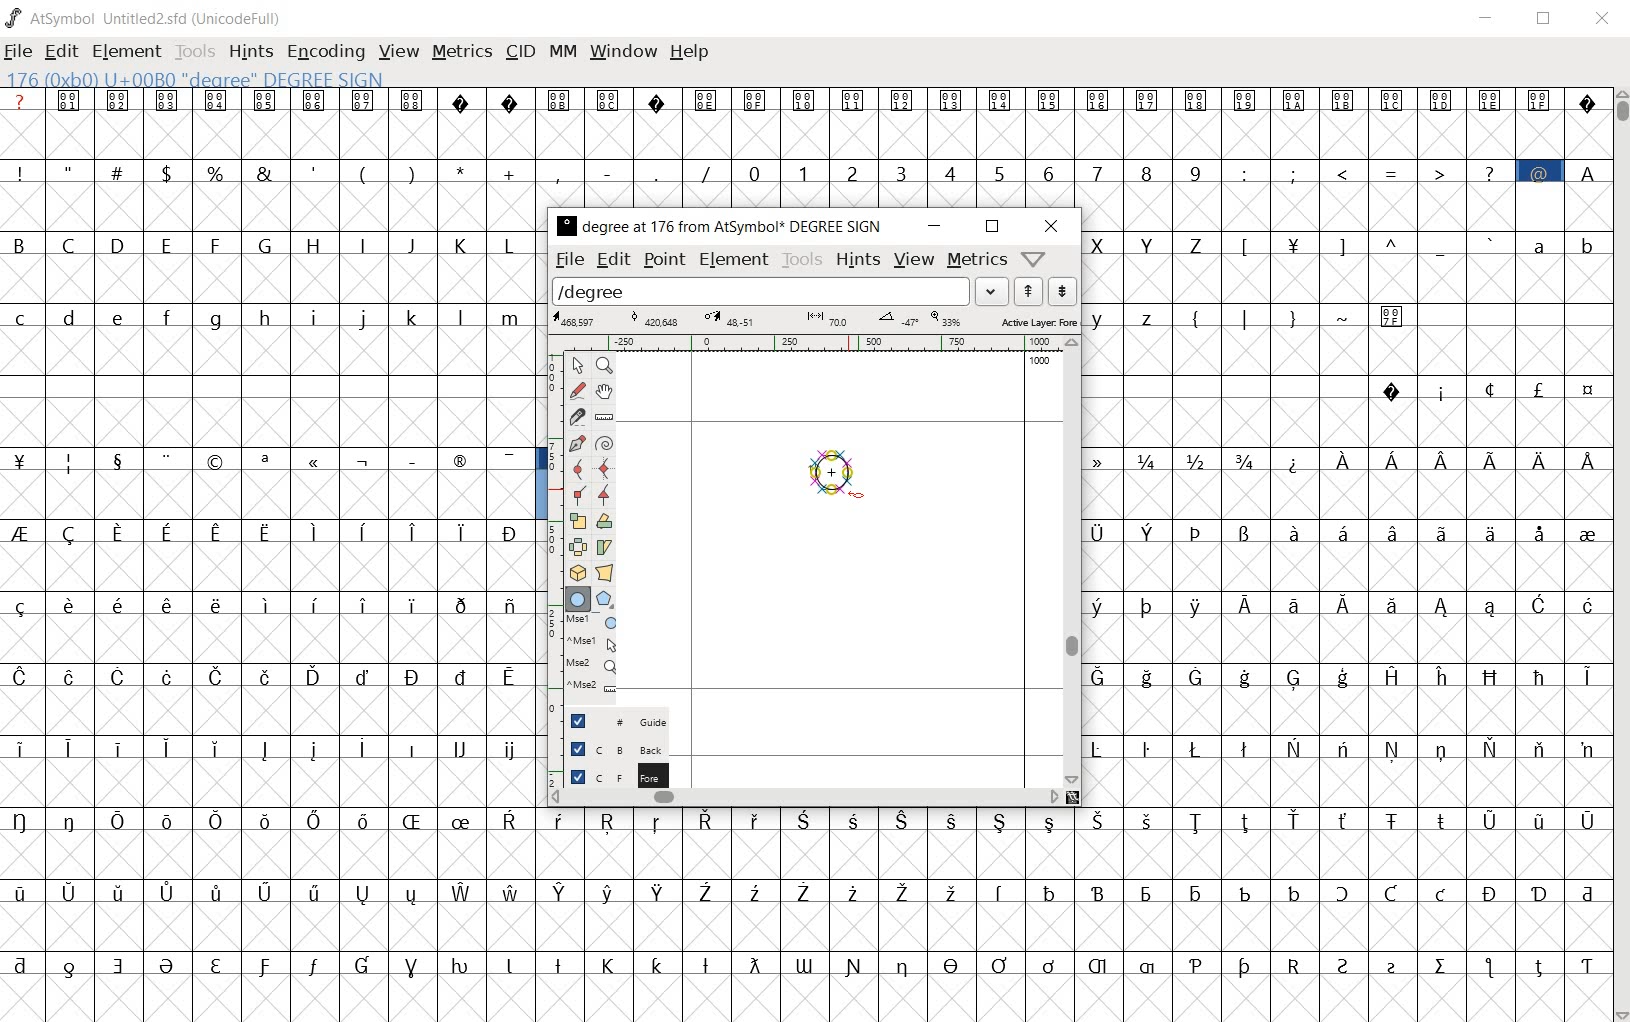 This screenshot has width=1630, height=1022. What do you see at coordinates (814, 319) in the screenshot?
I see `active layer: foreground` at bounding box center [814, 319].